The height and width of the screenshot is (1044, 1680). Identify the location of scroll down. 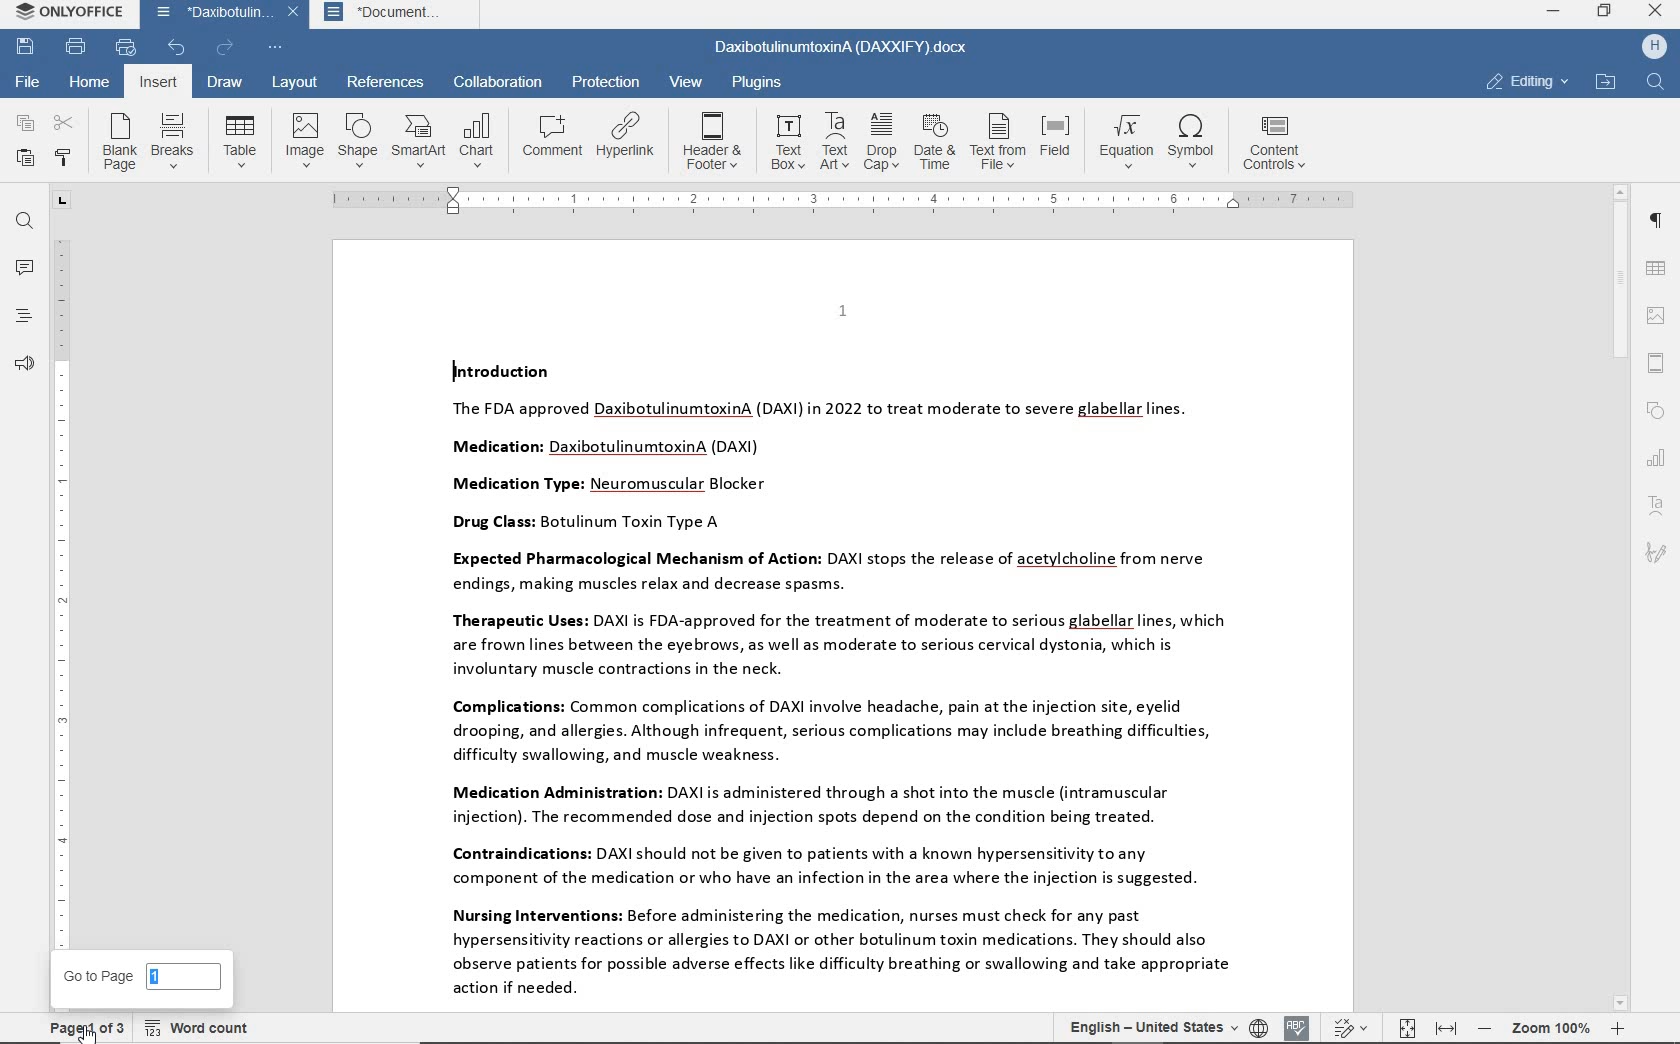
(1621, 1004).